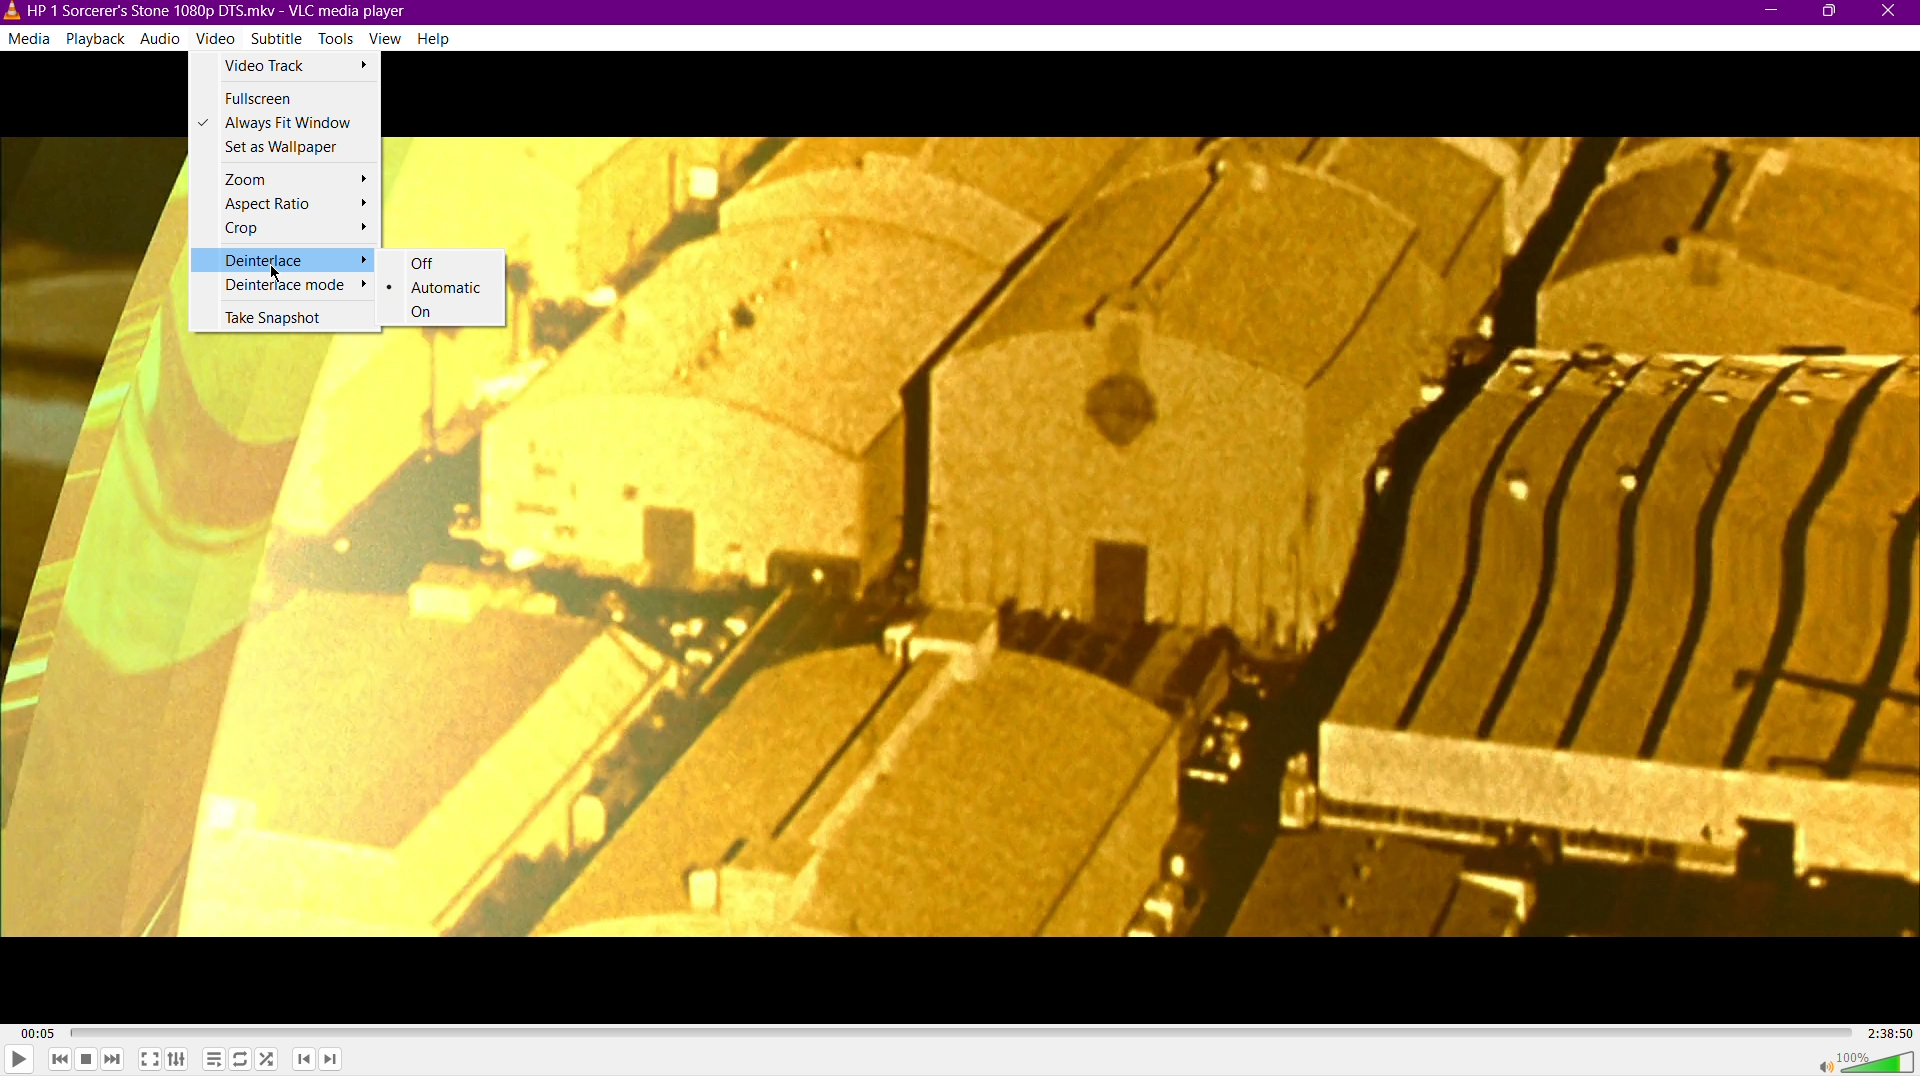 The width and height of the screenshot is (1920, 1076). Describe the element at coordinates (284, 318) in the screenshot. I see `Take Snapshot` at that location.